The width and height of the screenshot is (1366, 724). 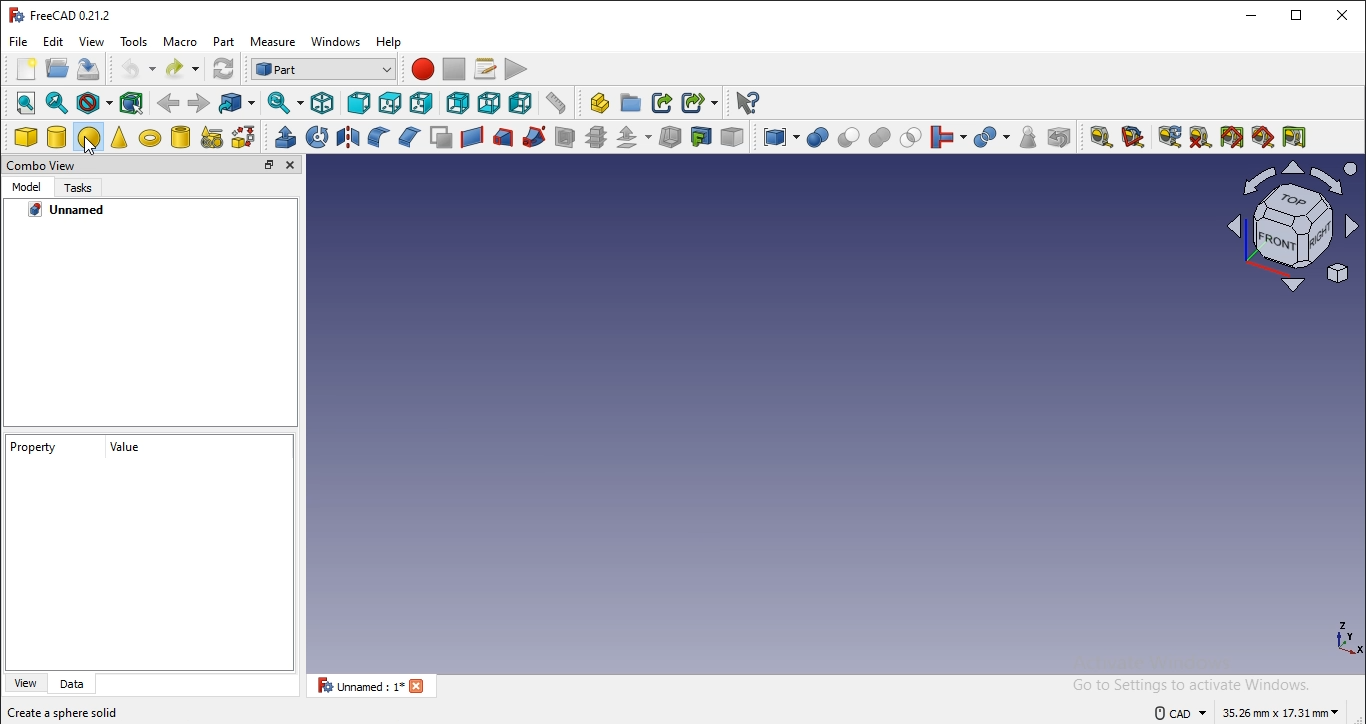 What do you see at coordinates (120, 138) in the screenshot?
I see `cone` at bounding box center [120, 138].